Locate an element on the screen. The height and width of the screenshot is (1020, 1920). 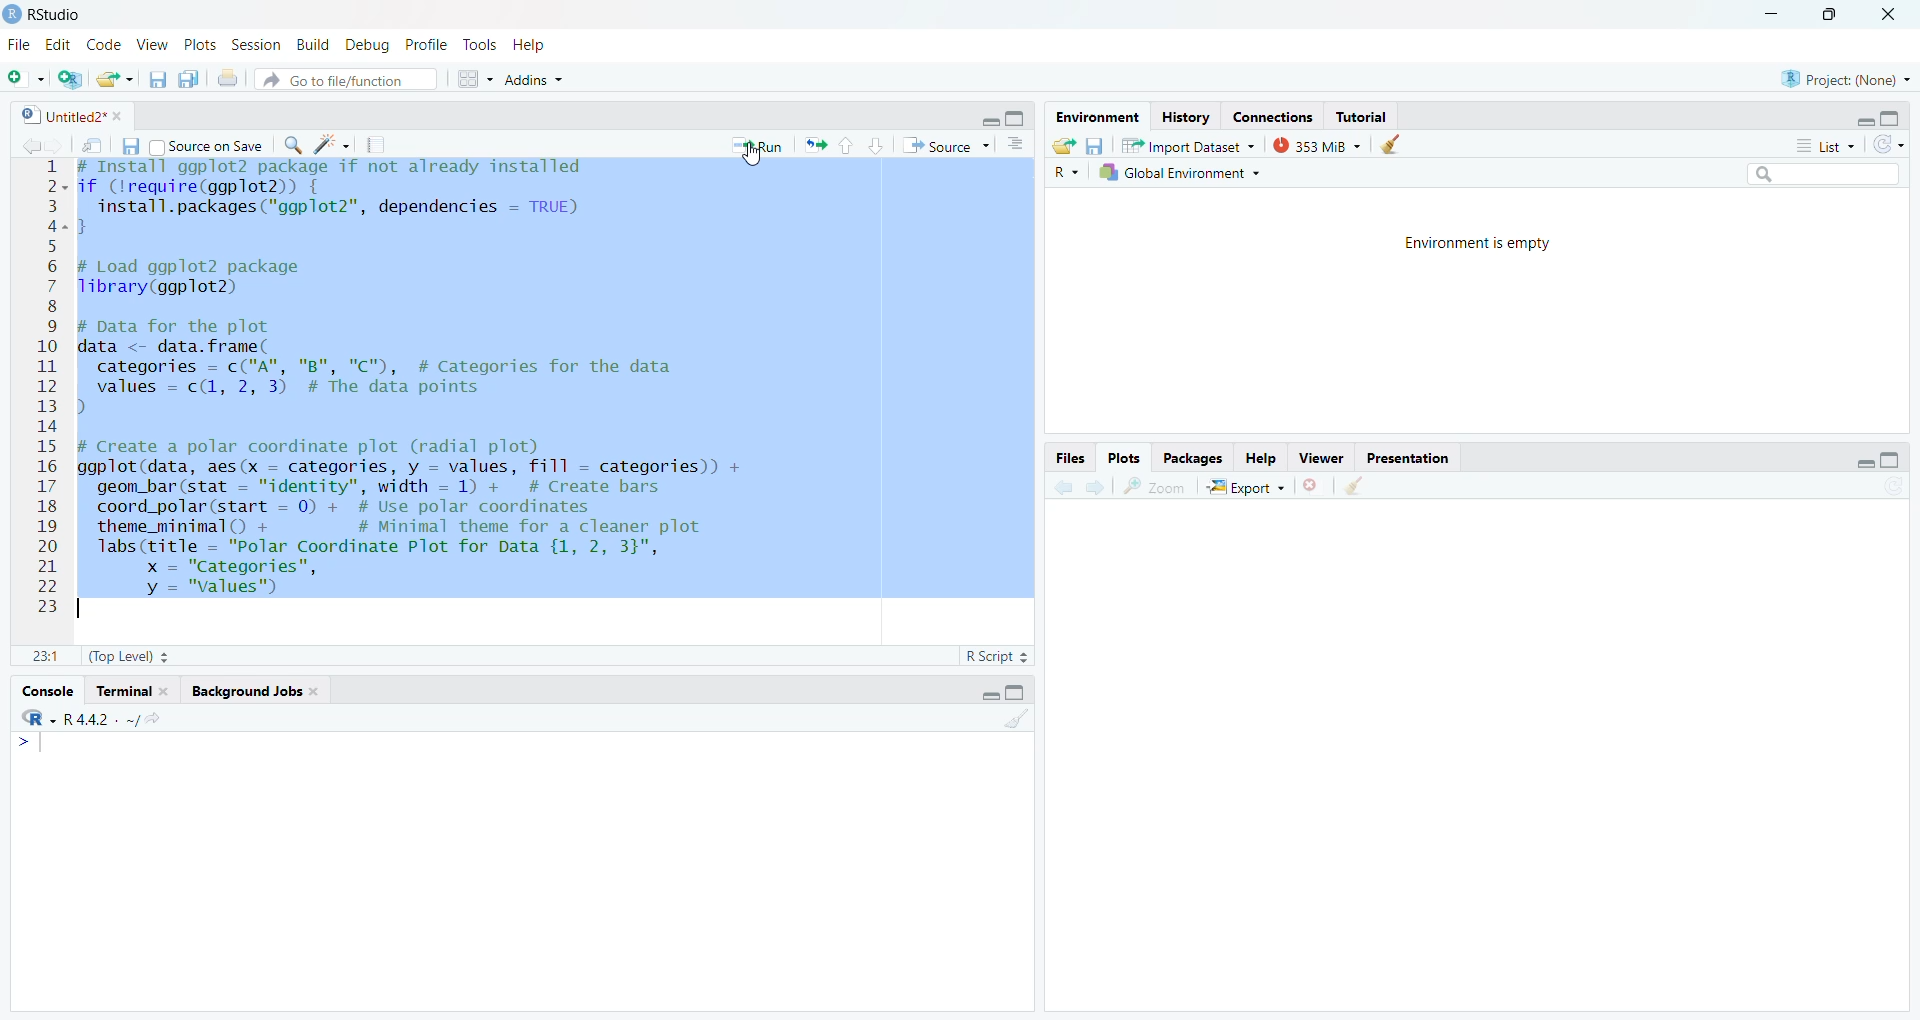
typing cursor is located at coordinates (33, 751).